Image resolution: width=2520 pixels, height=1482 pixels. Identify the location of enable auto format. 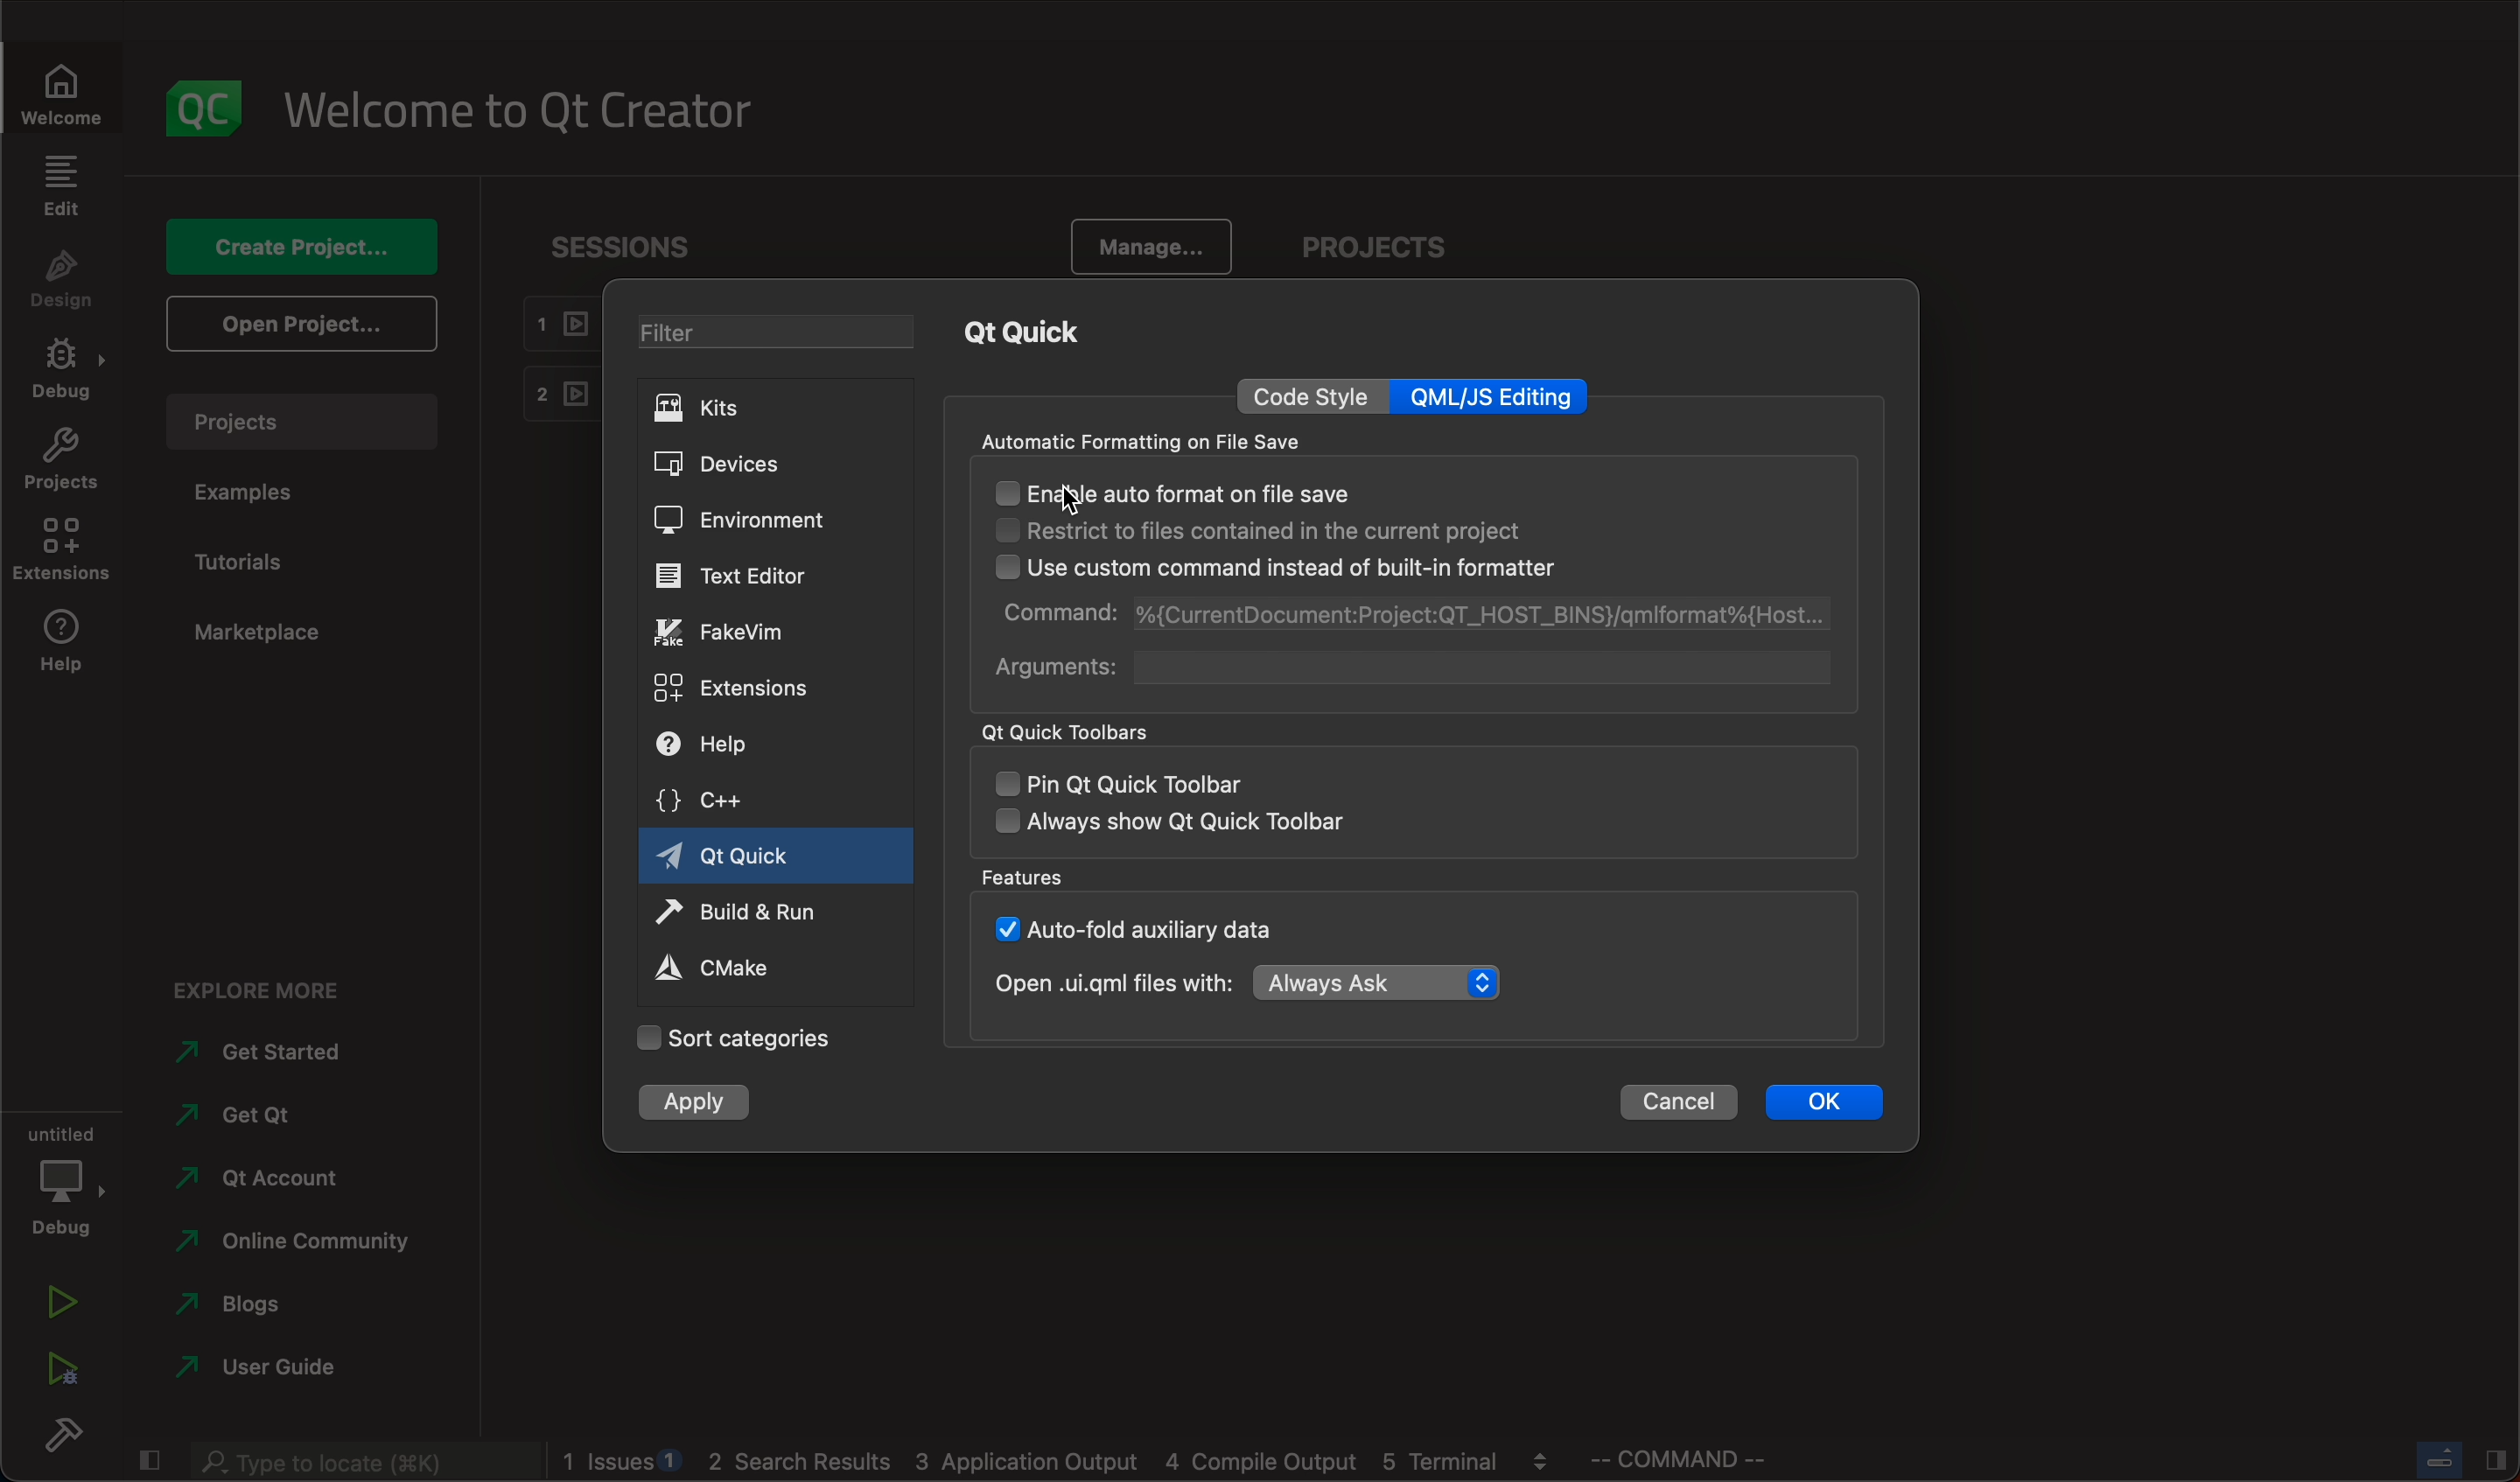
(1173, 495).